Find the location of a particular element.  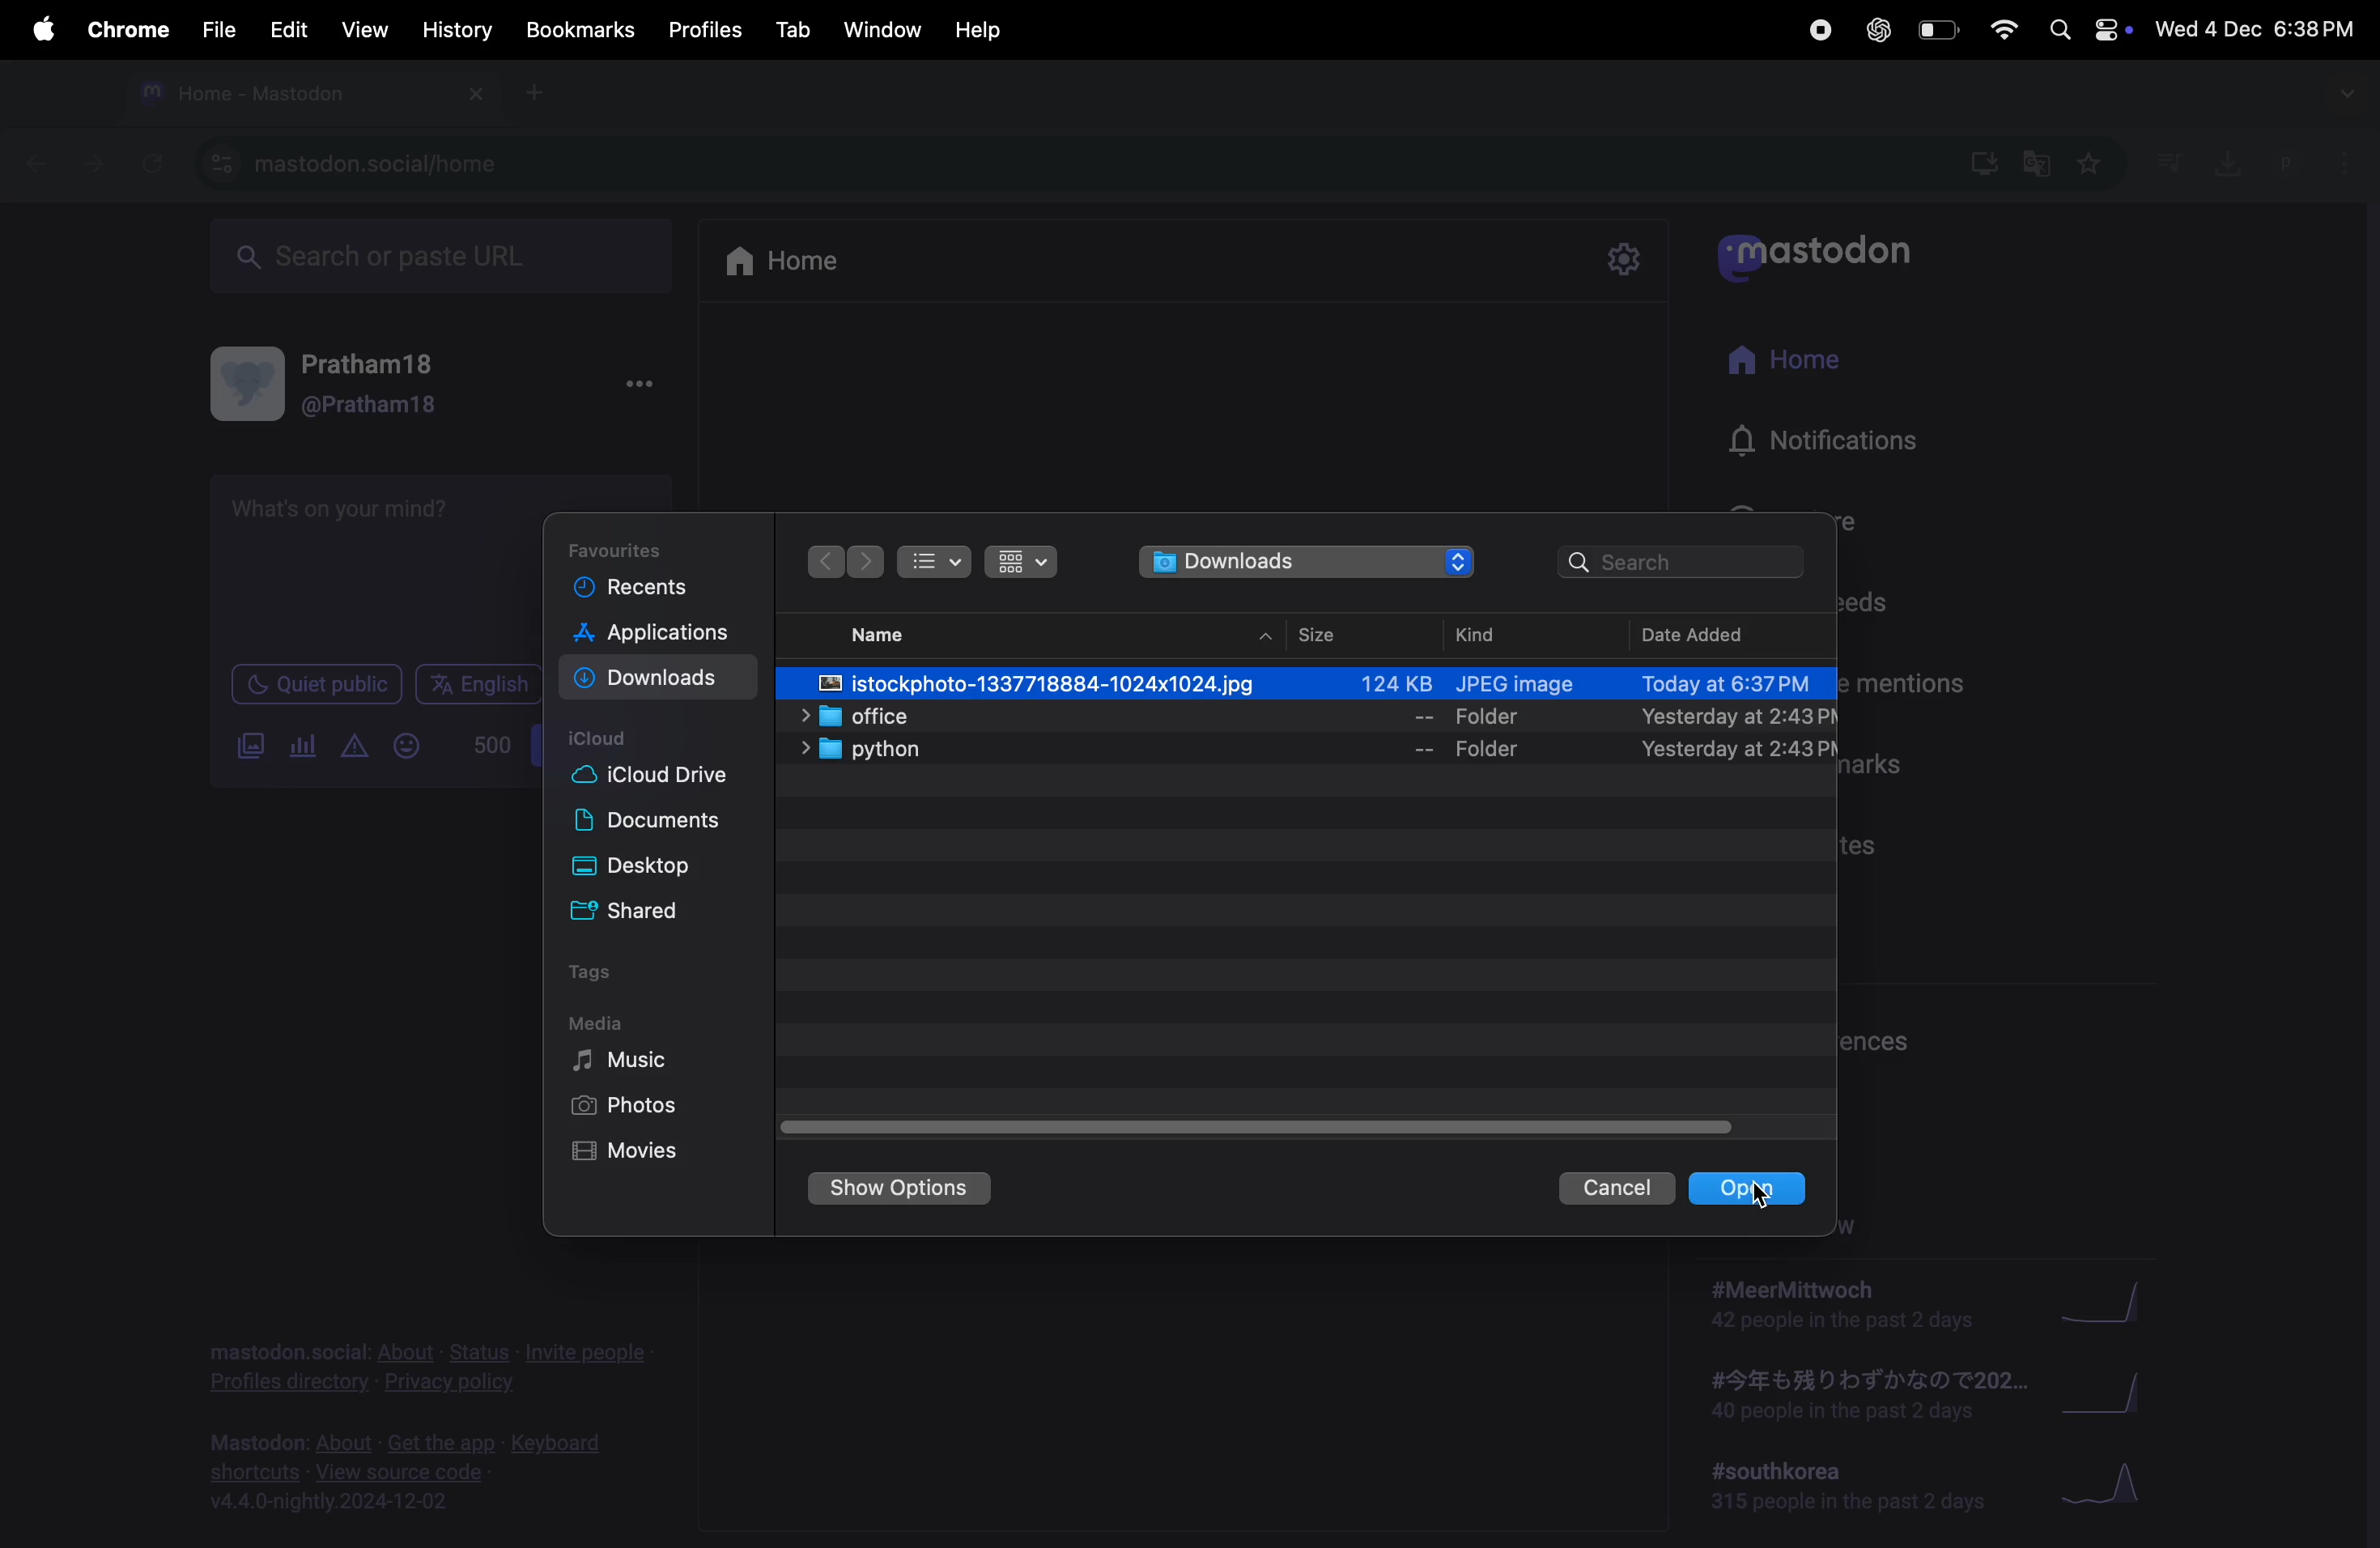

open is located at coordinates (1754, 1186).